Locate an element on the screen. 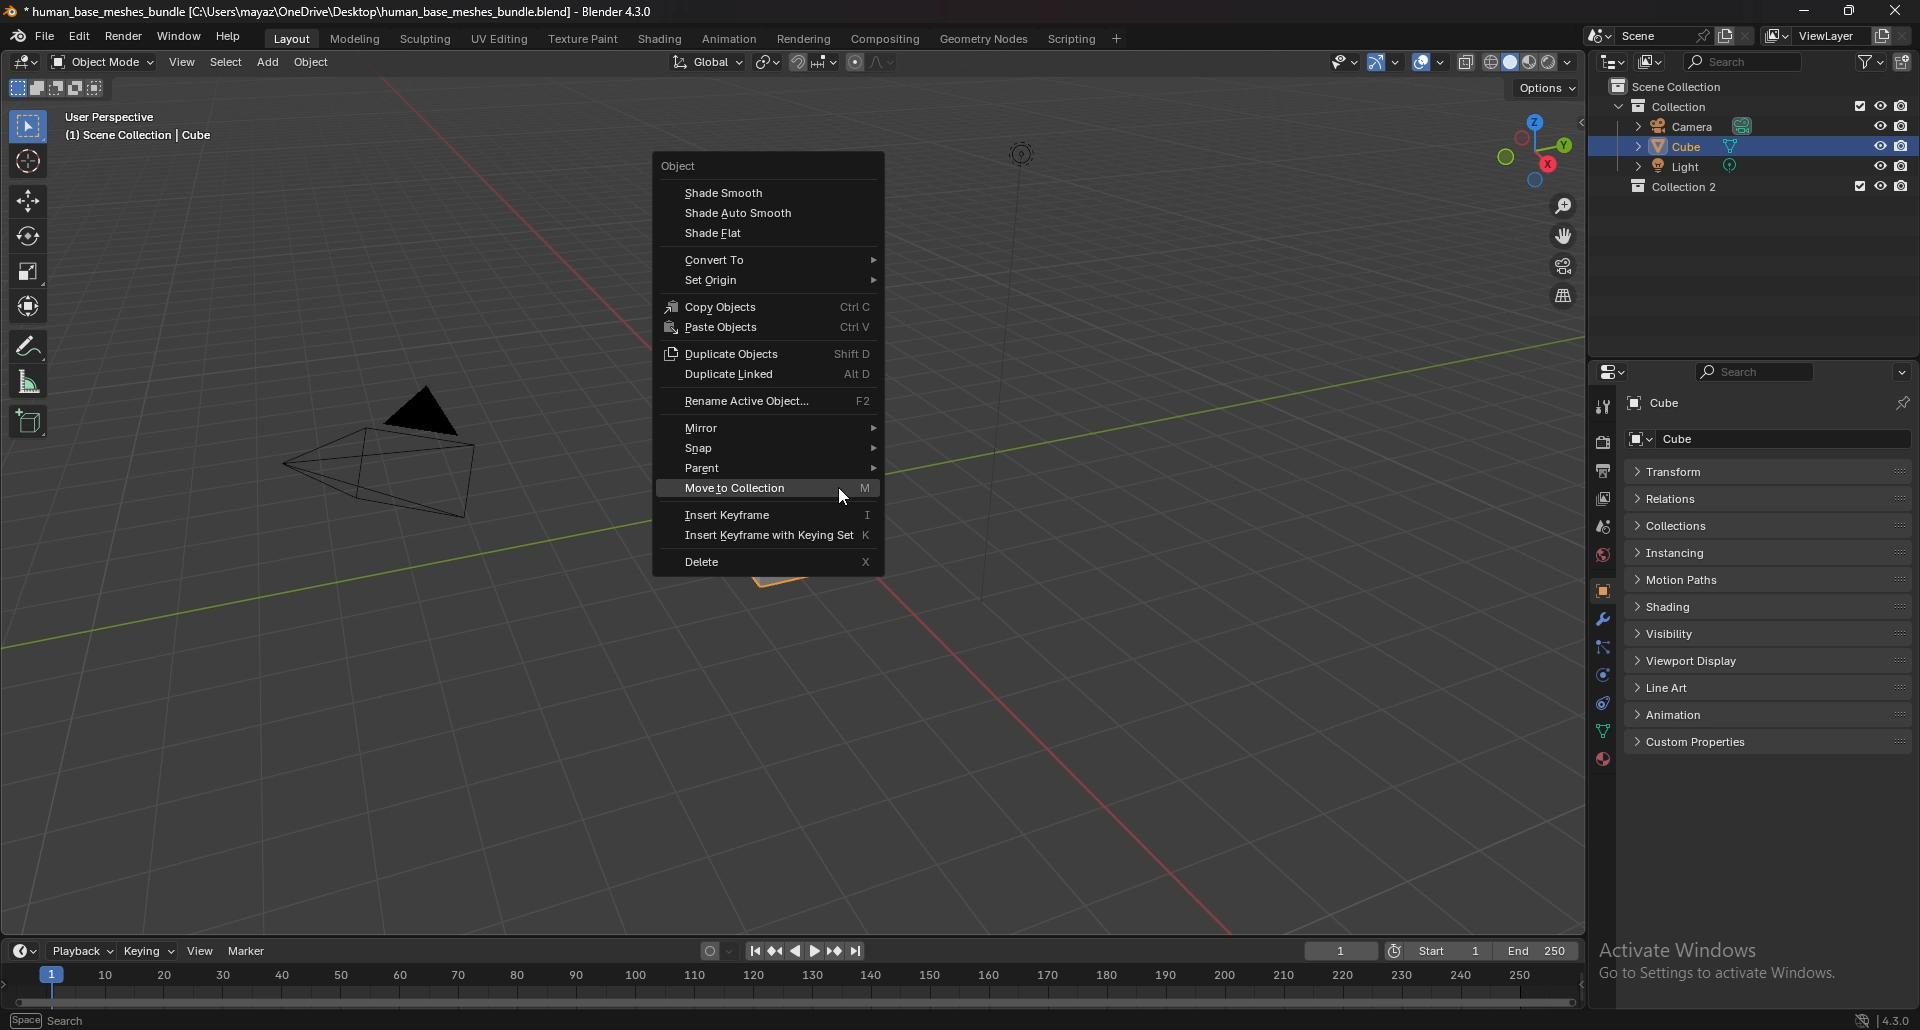  annotation is located at coordinates (30, 345).